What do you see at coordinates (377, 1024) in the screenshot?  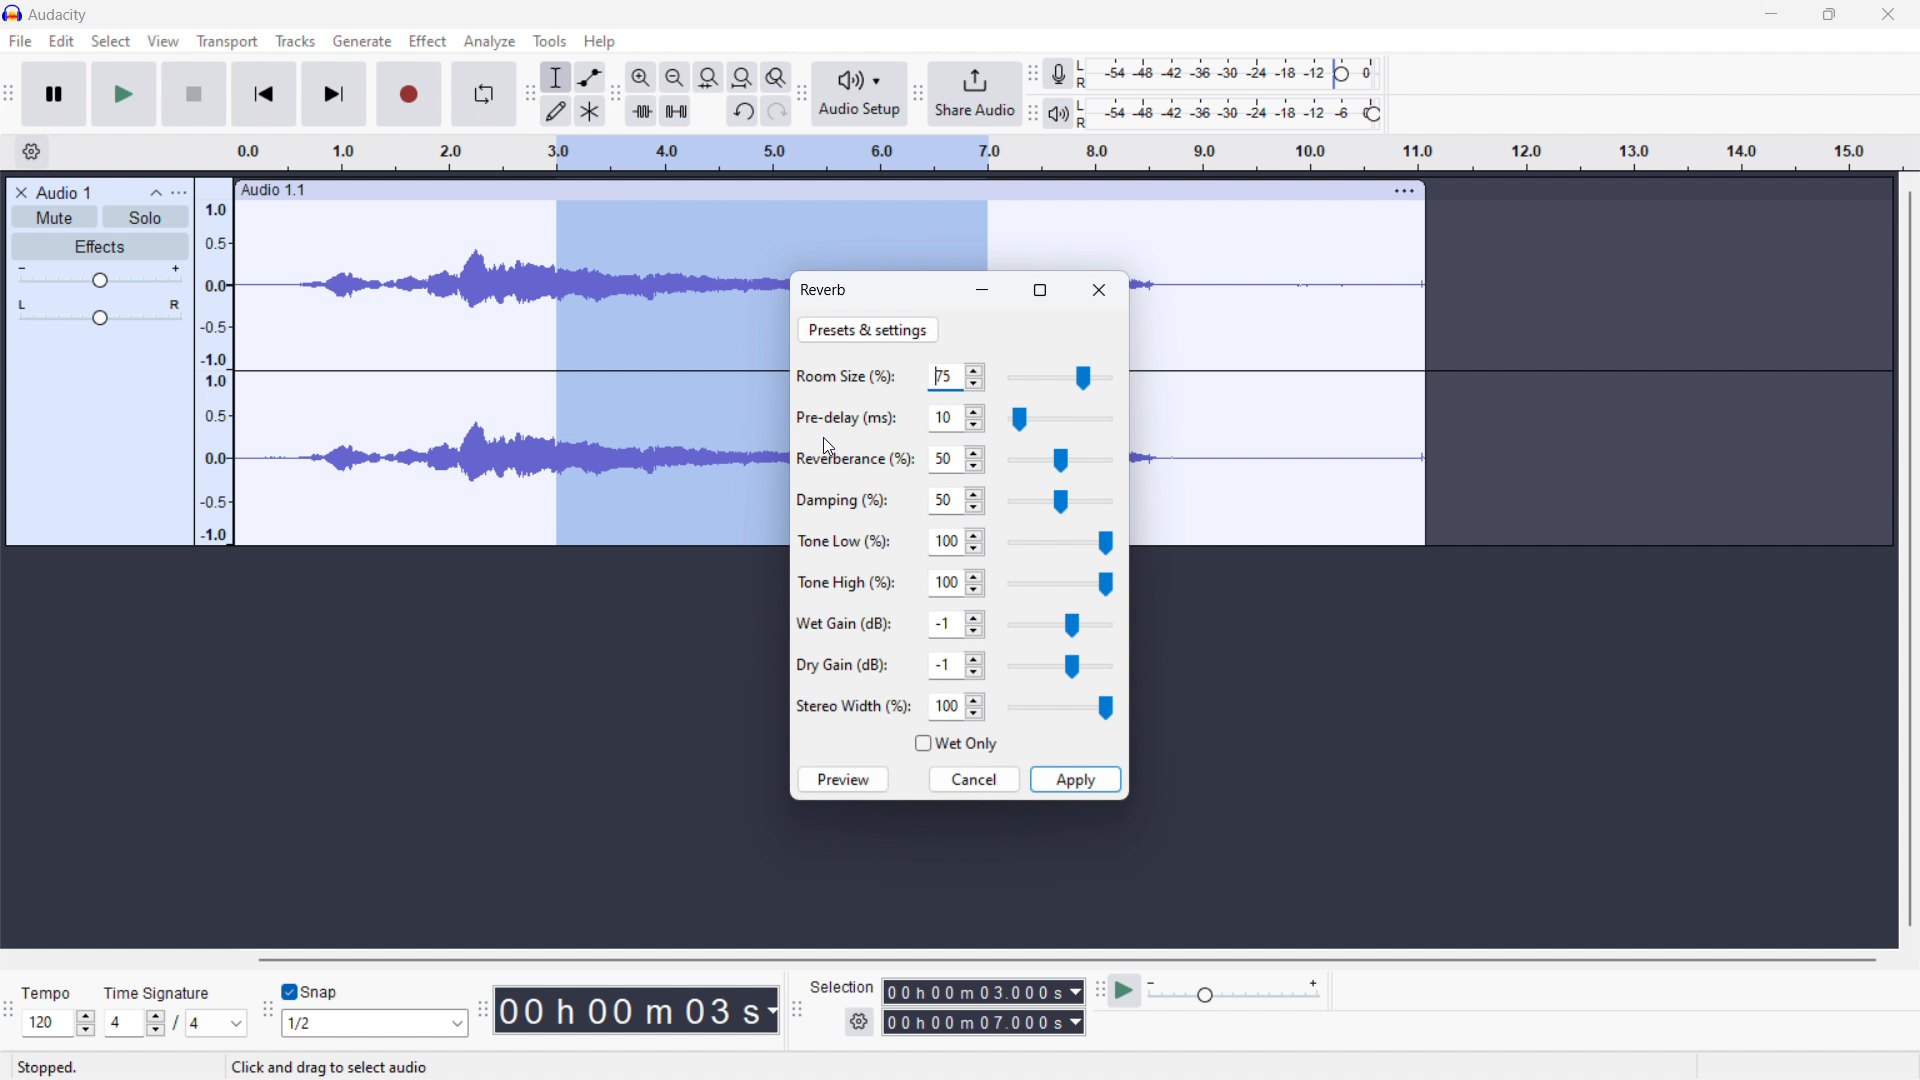 I see `1/2` at bounding box center [377, 1024].